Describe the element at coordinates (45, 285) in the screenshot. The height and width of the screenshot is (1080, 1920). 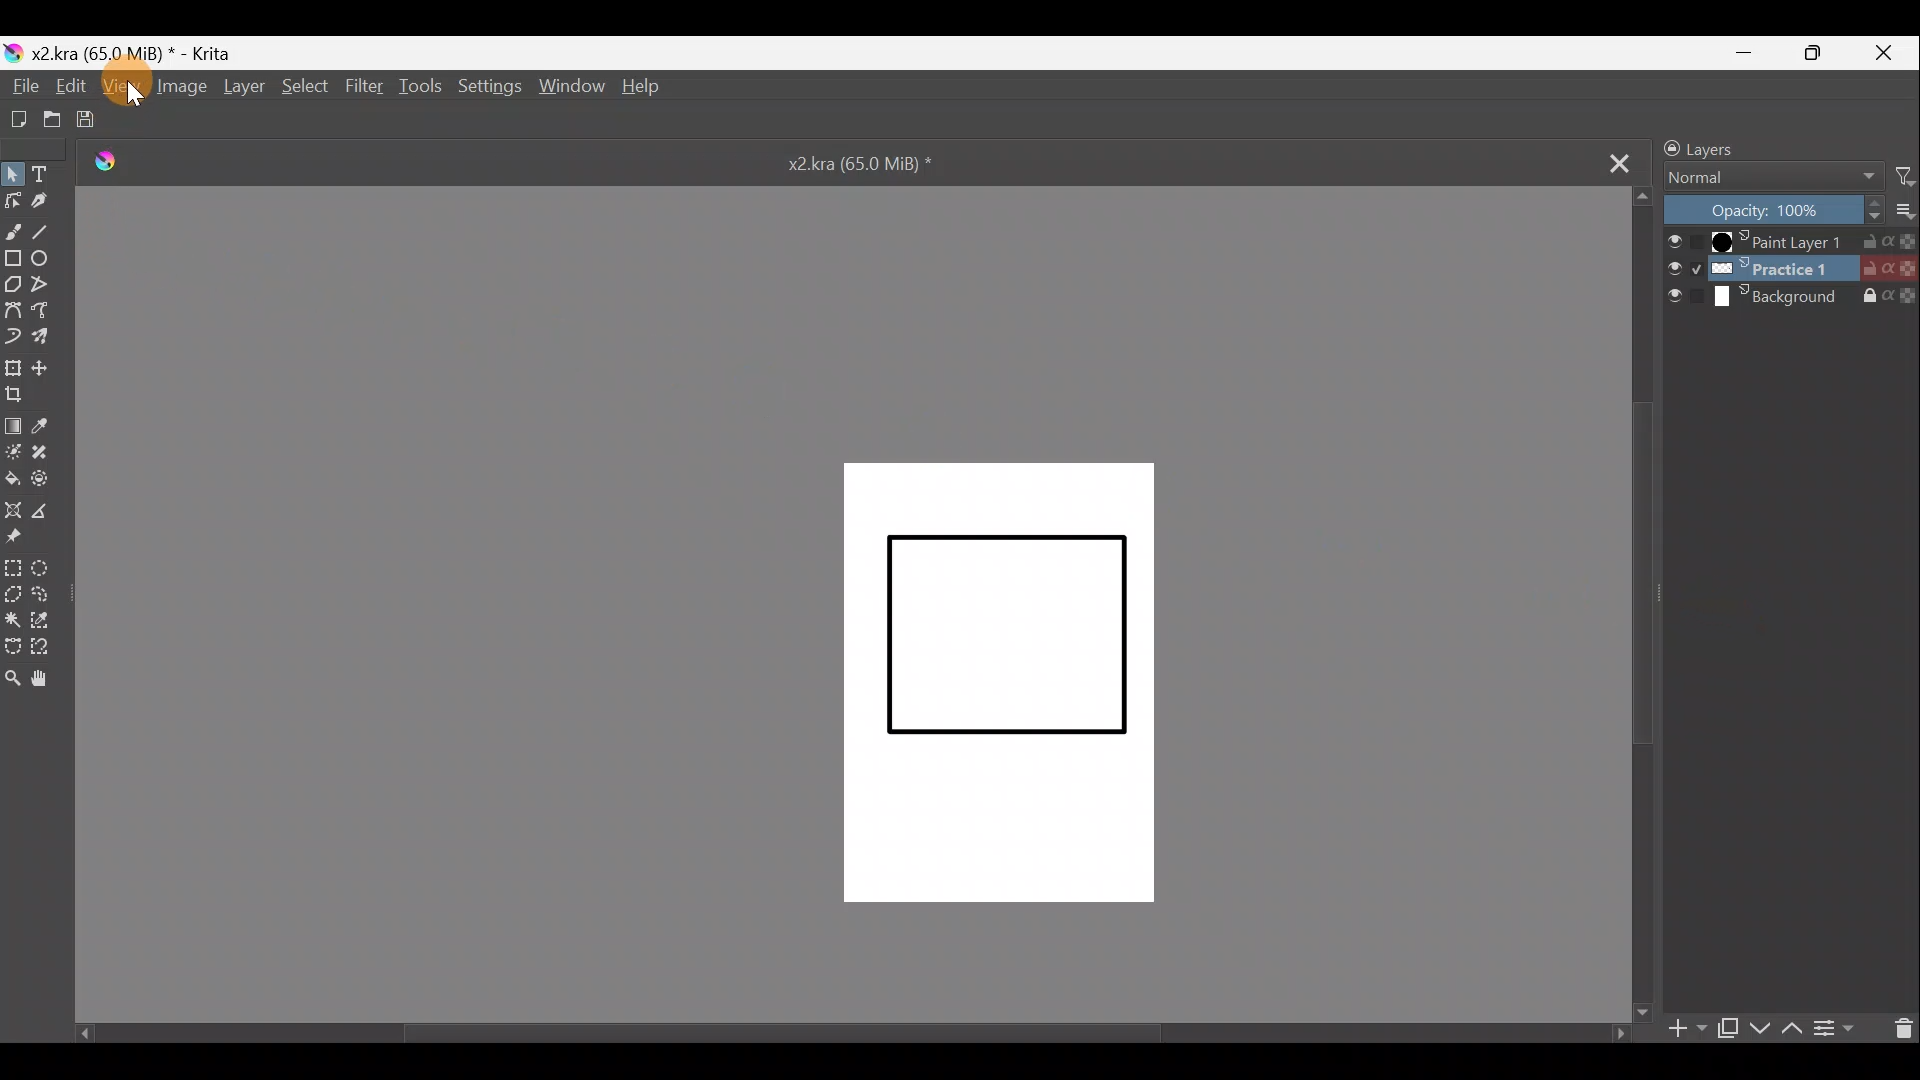
I see `Polyline tool` at that location.